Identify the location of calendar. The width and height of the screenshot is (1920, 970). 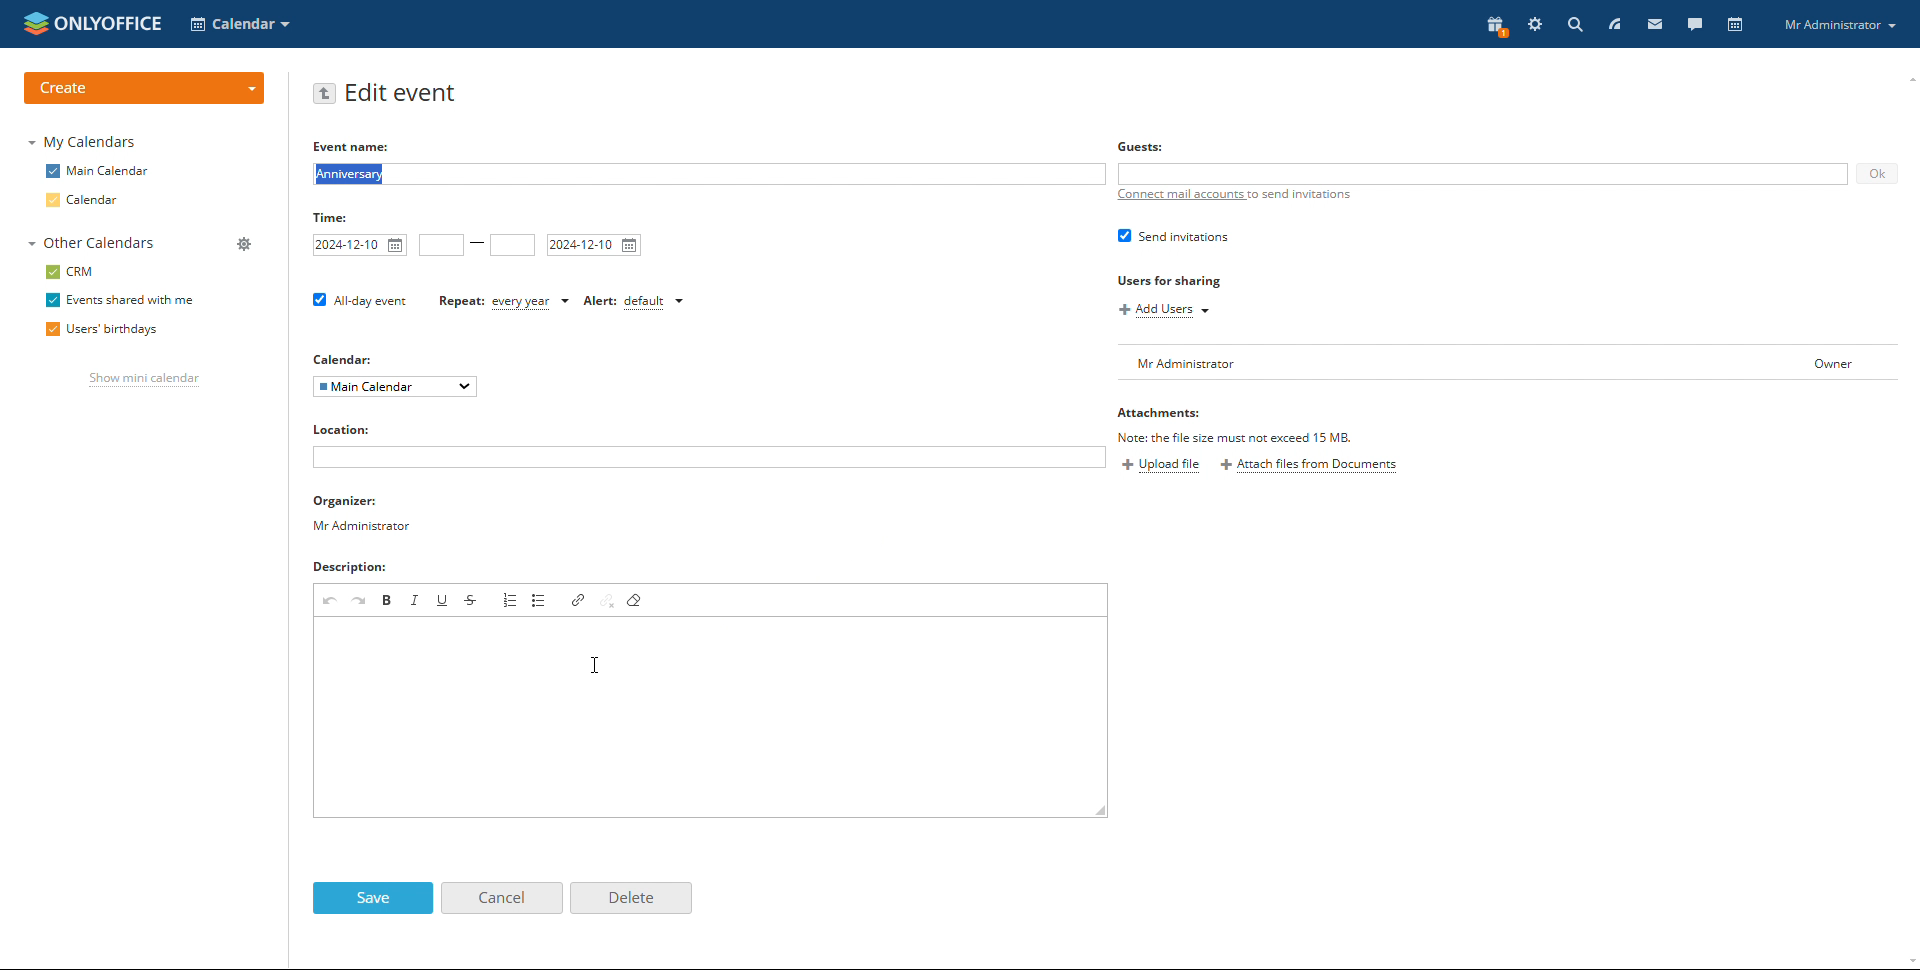
(87, 201).